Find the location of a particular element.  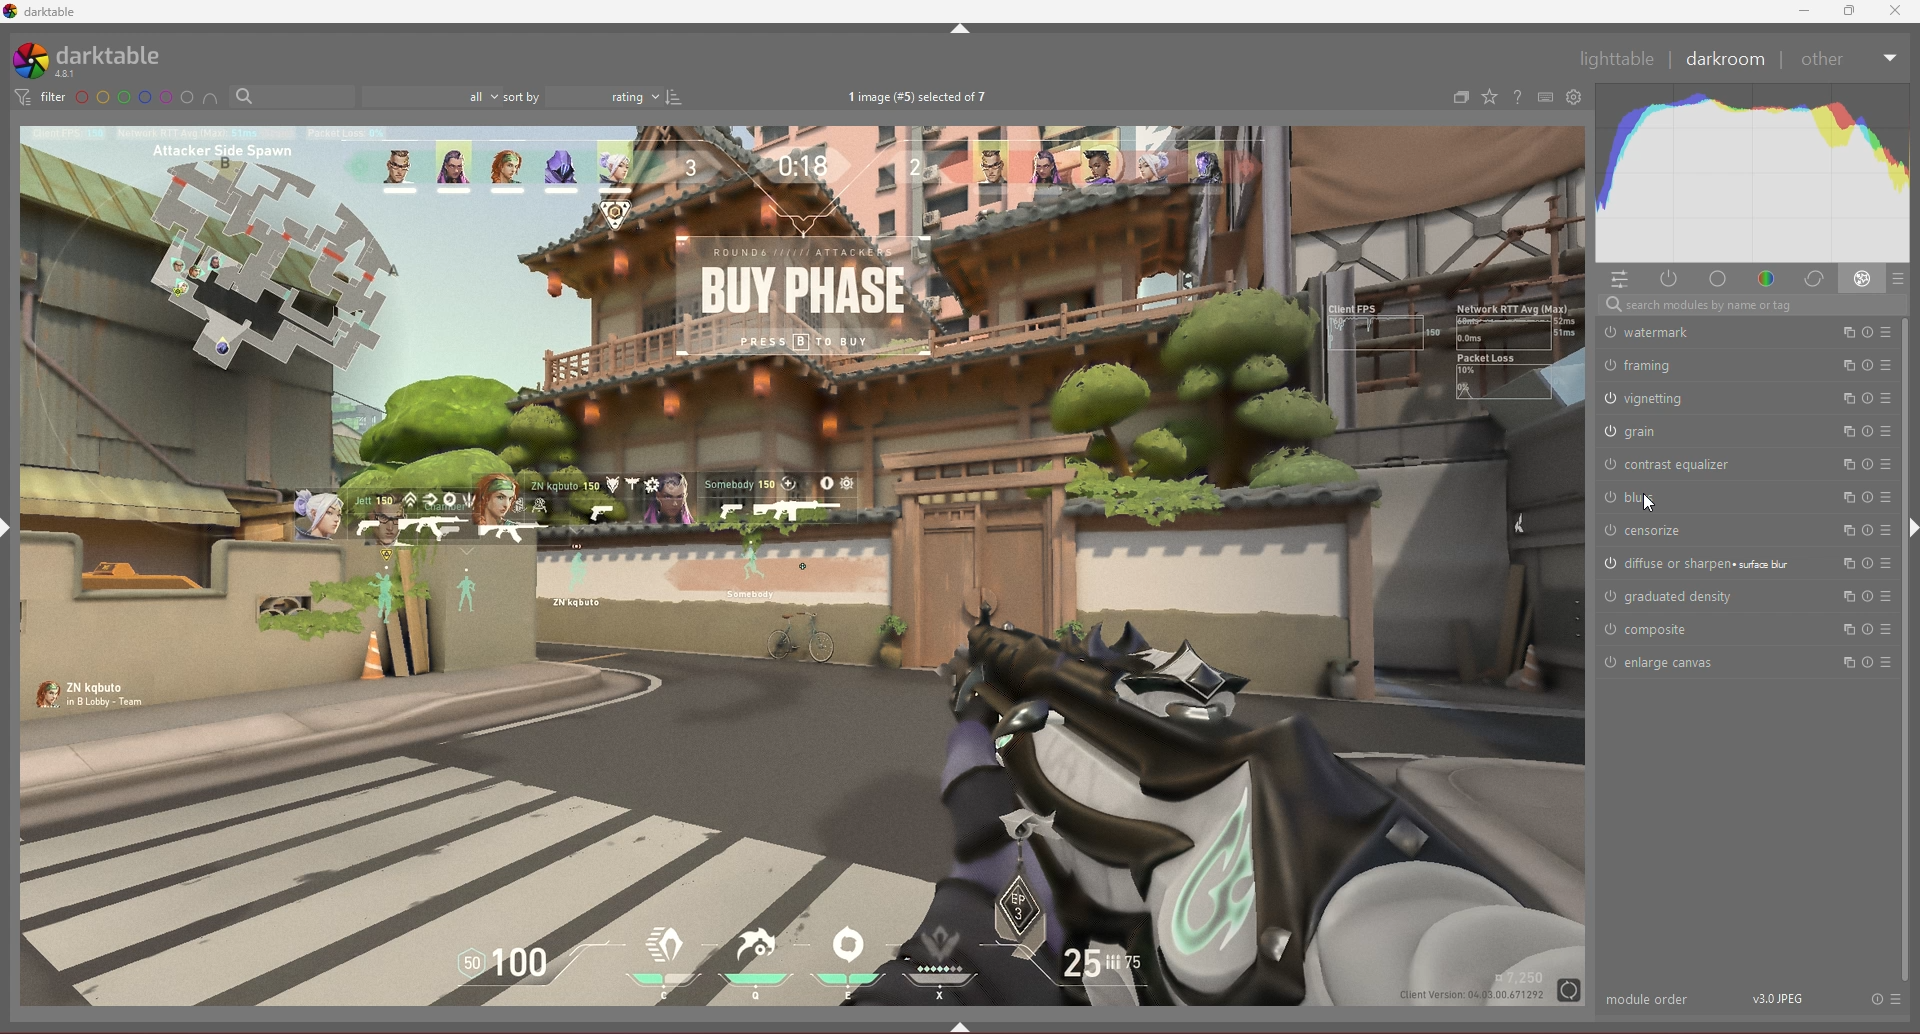

presets is located at coordinates (1885, 365).